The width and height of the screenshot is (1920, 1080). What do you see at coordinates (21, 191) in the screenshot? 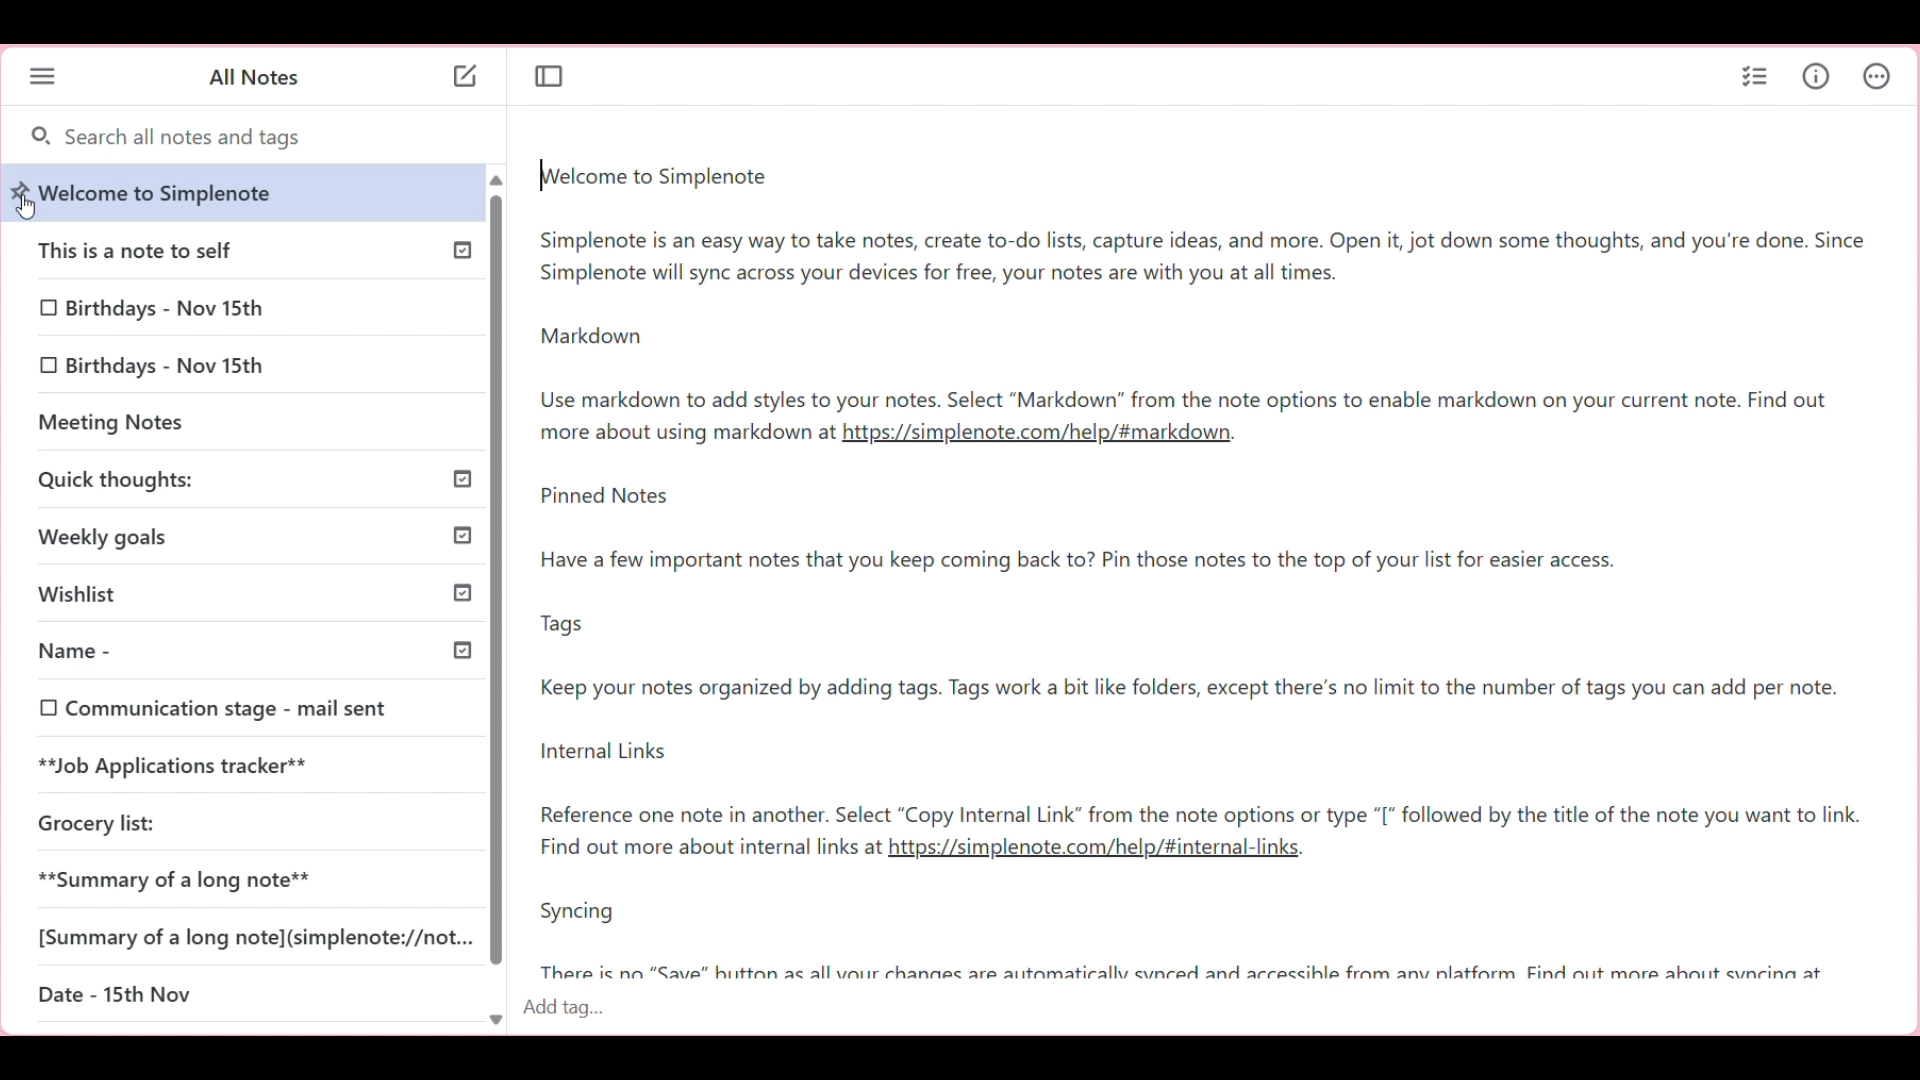
I see `Pin option for current note selected` at bounding box center [21, 191].